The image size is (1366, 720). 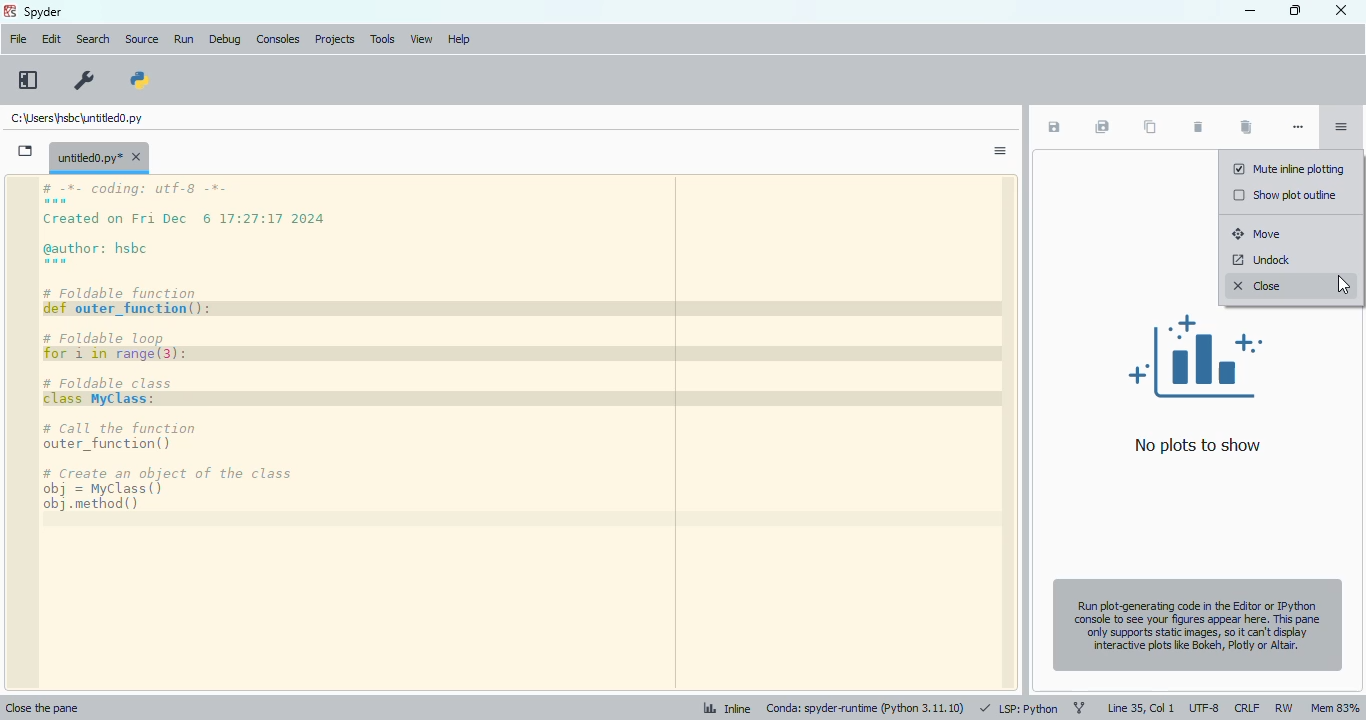 I want to click on scrollbar, so click(x=1004, y=433).